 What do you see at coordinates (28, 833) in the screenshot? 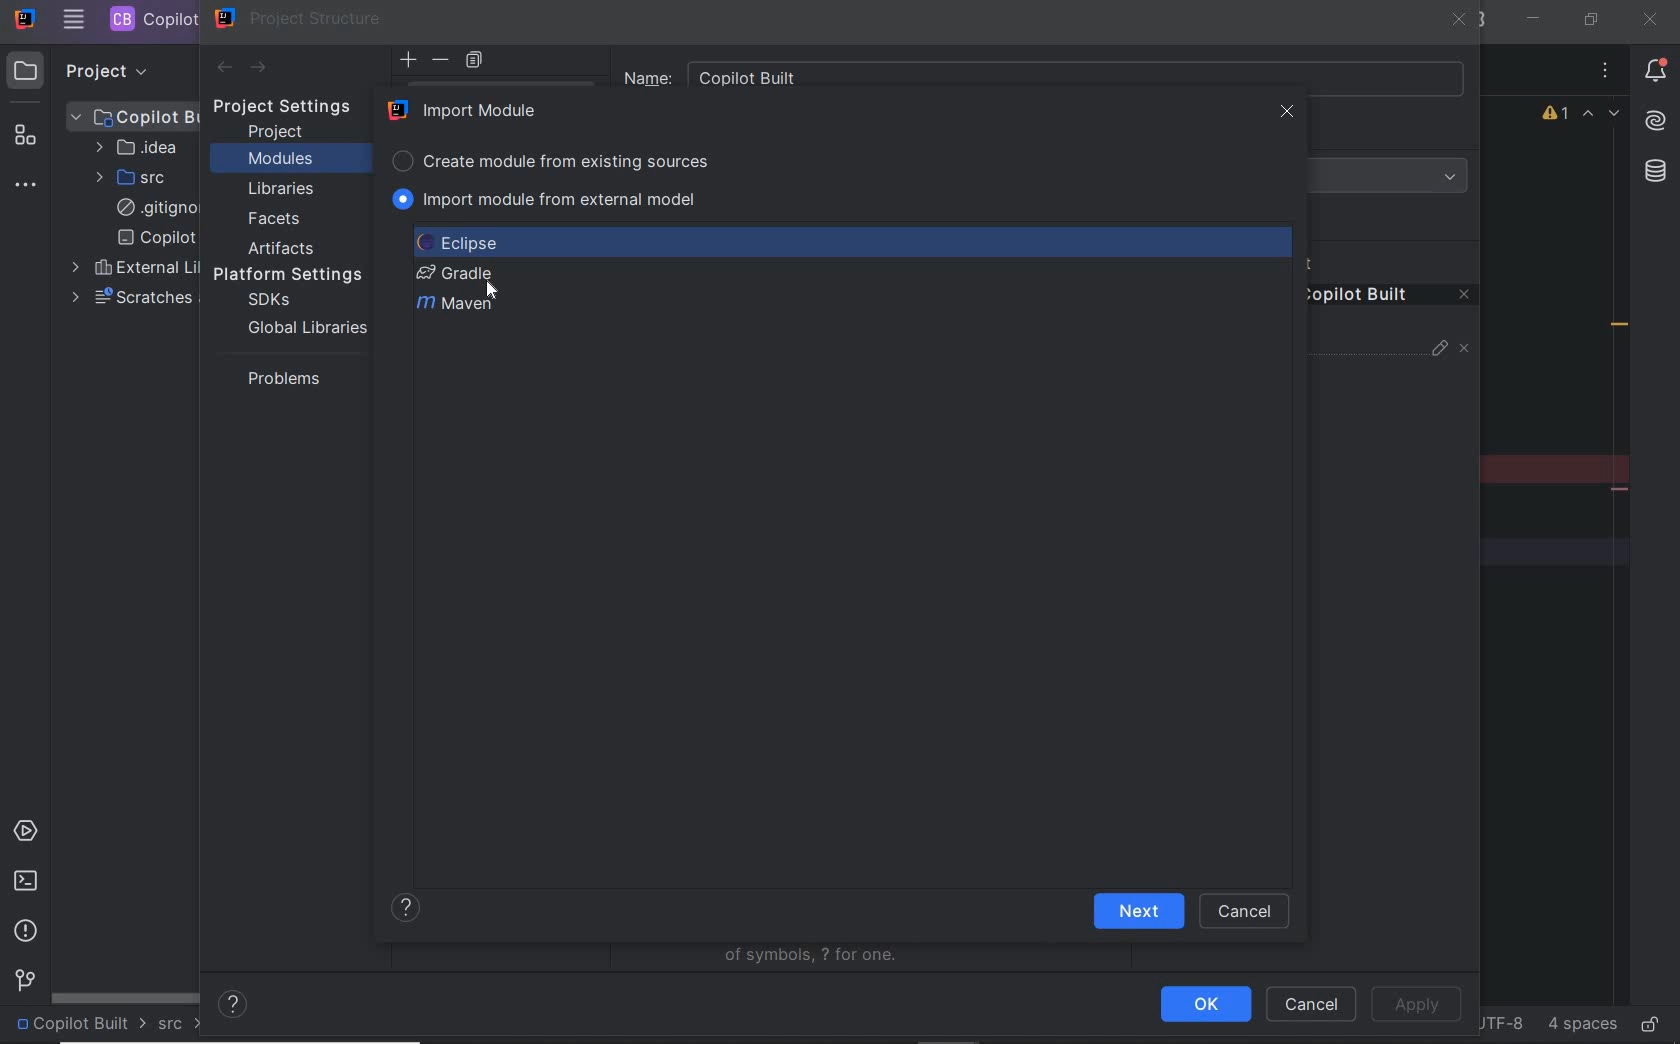
I see `services` at bounding box center [28, 833].